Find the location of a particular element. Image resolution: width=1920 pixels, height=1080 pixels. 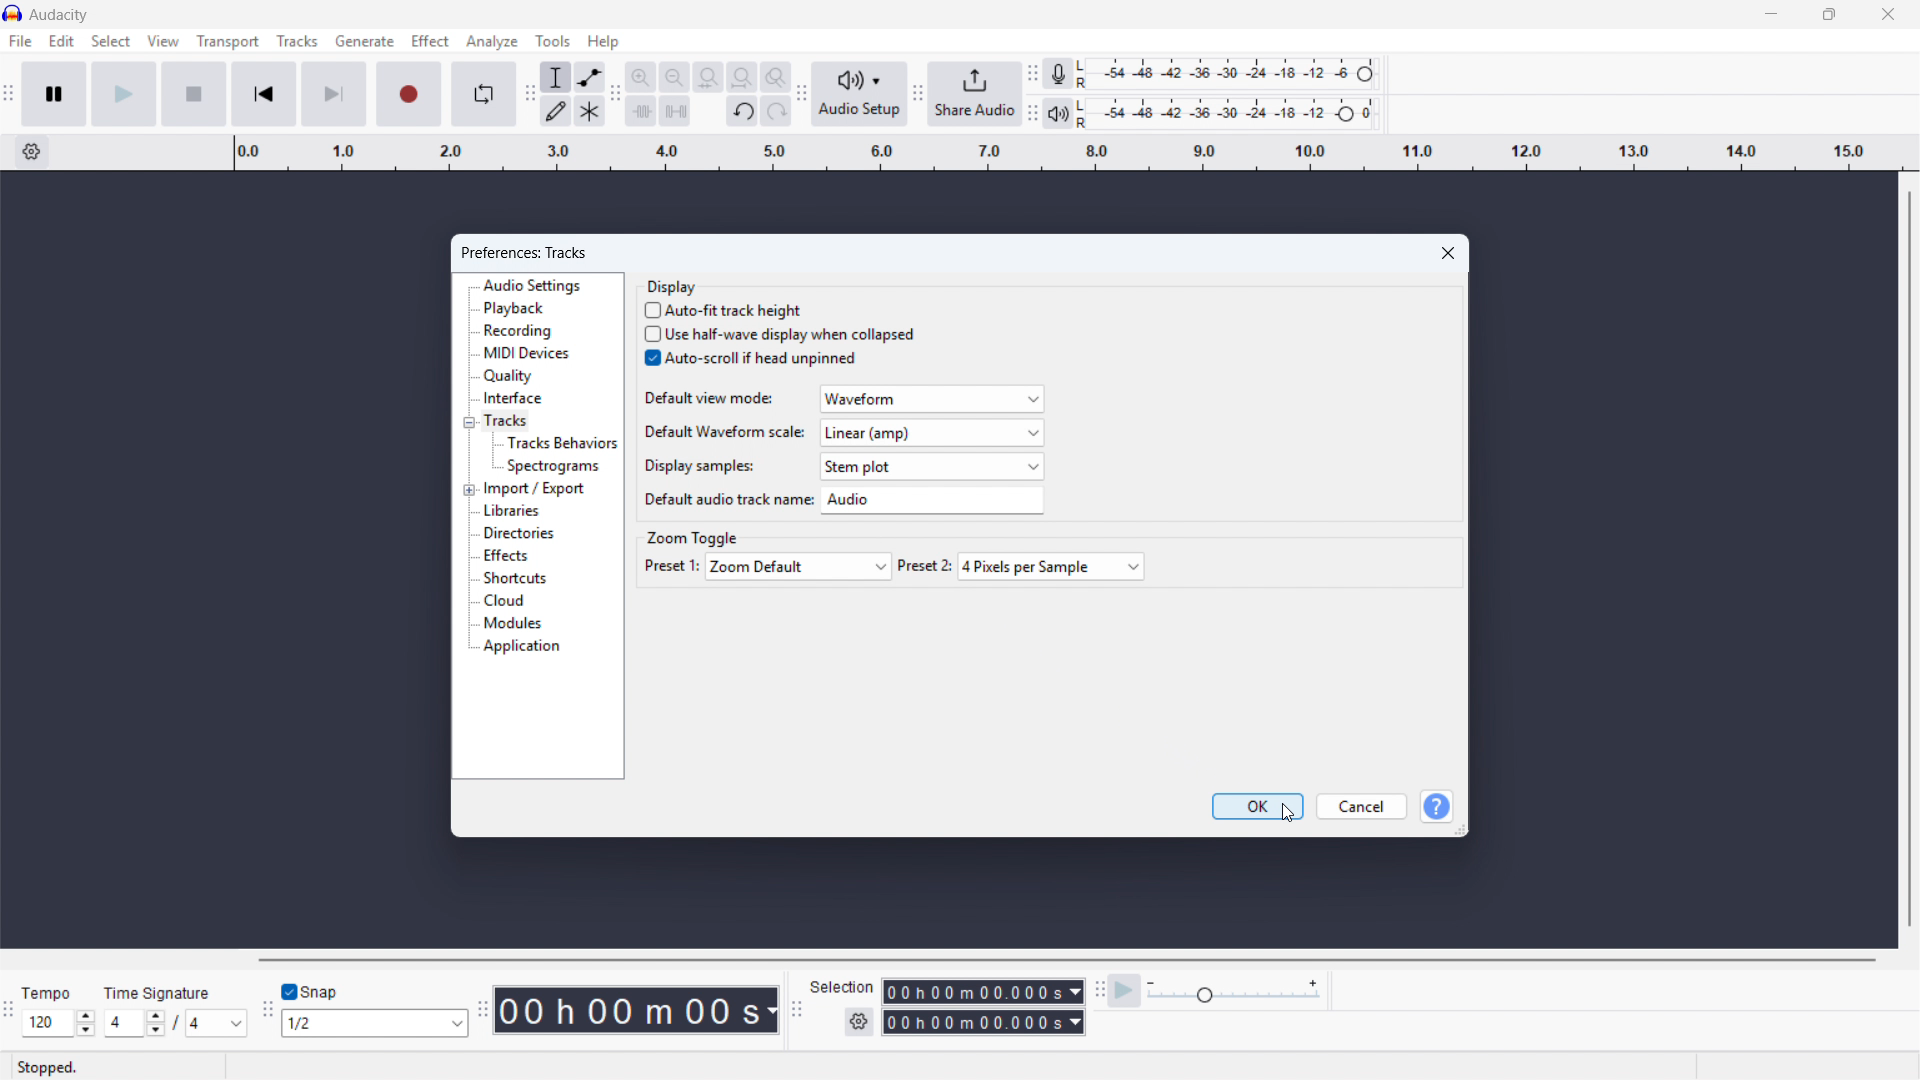

toggle snap is located at coordinates (308, 993).